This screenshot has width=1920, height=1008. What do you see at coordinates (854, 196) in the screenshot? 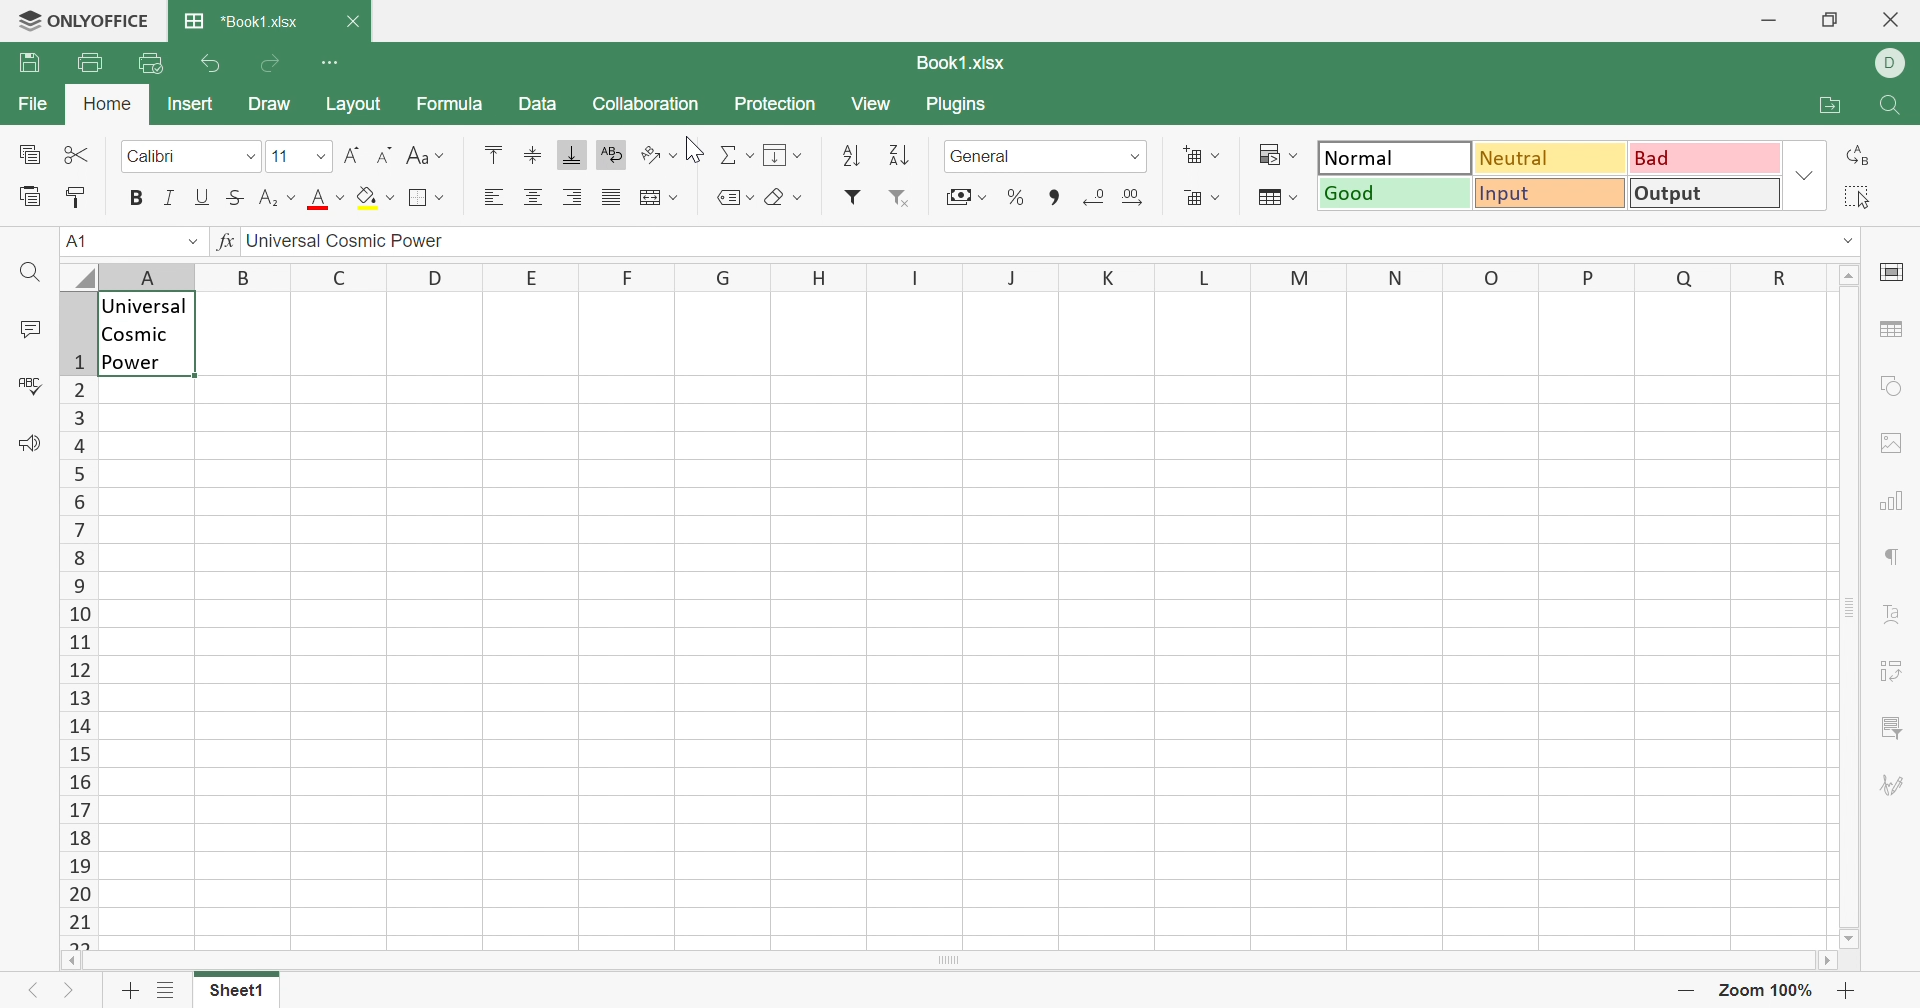
I see `Insert Filter` at bounding box center [854, 196].